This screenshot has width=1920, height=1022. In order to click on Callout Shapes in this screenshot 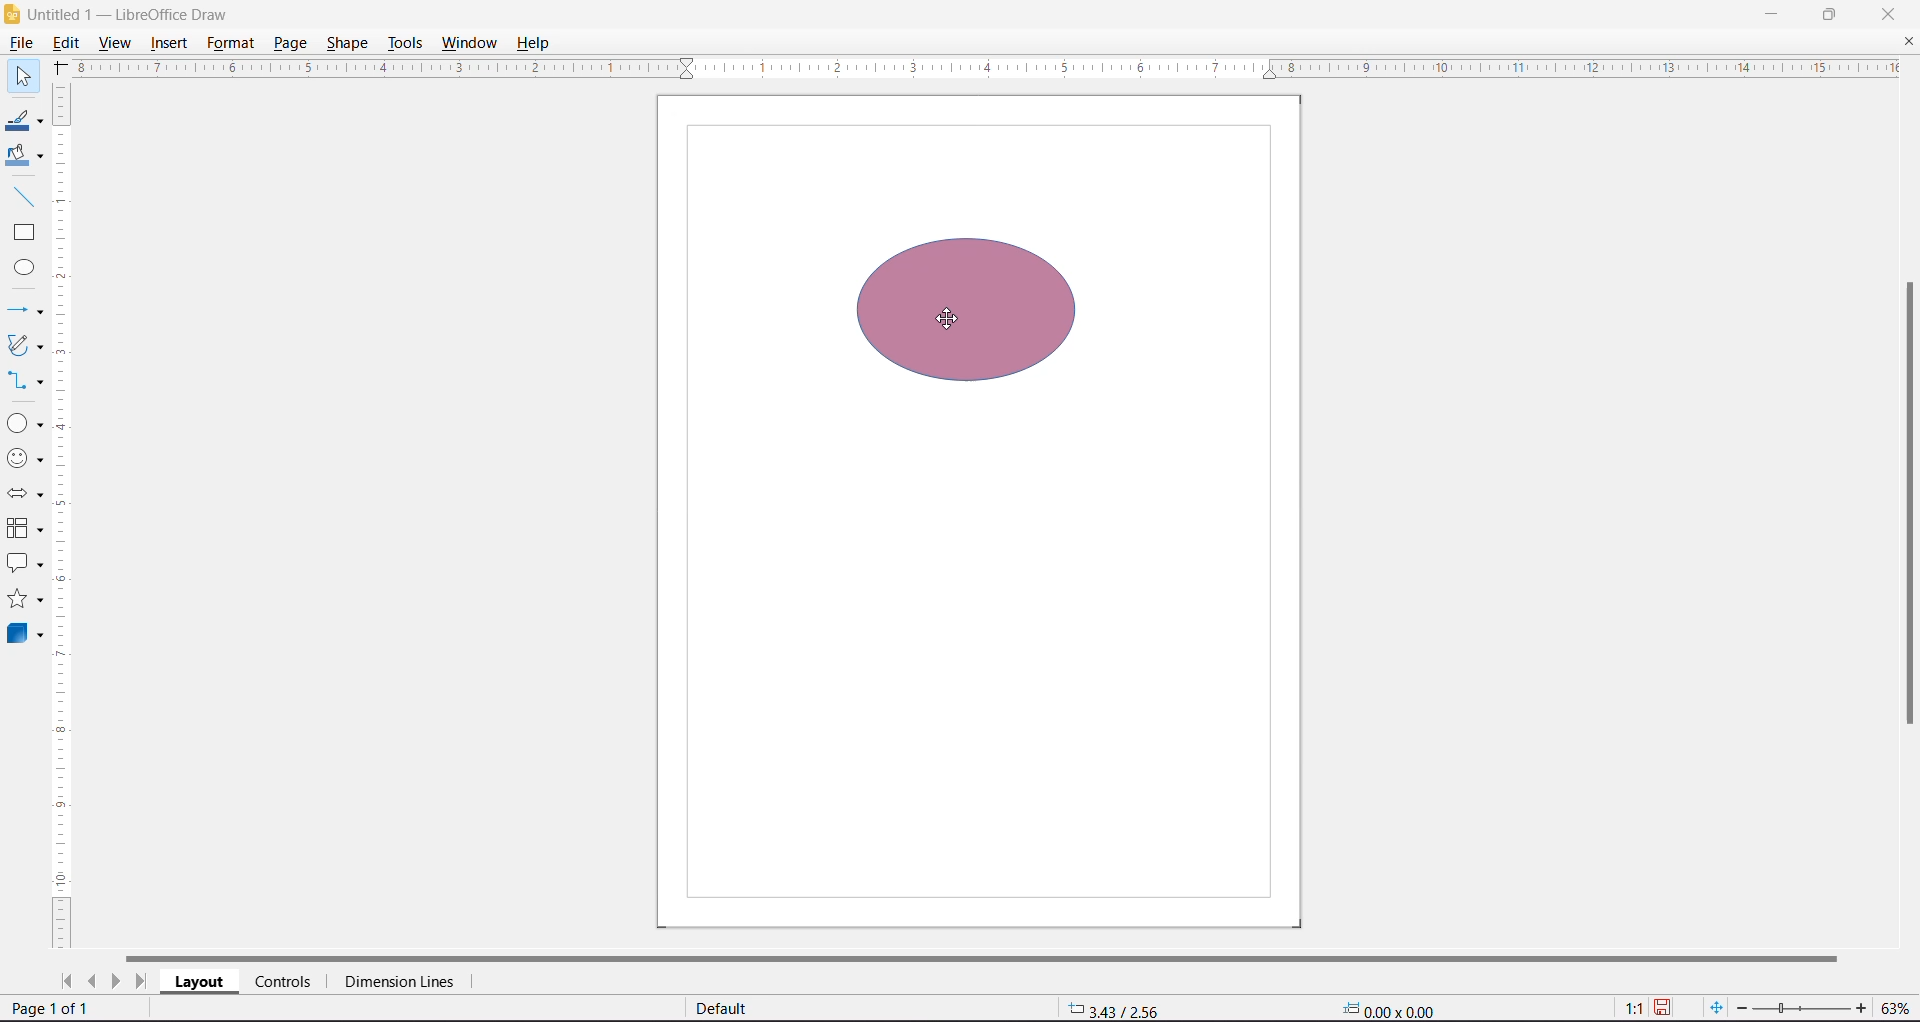, I will do `click(25, 562)`.